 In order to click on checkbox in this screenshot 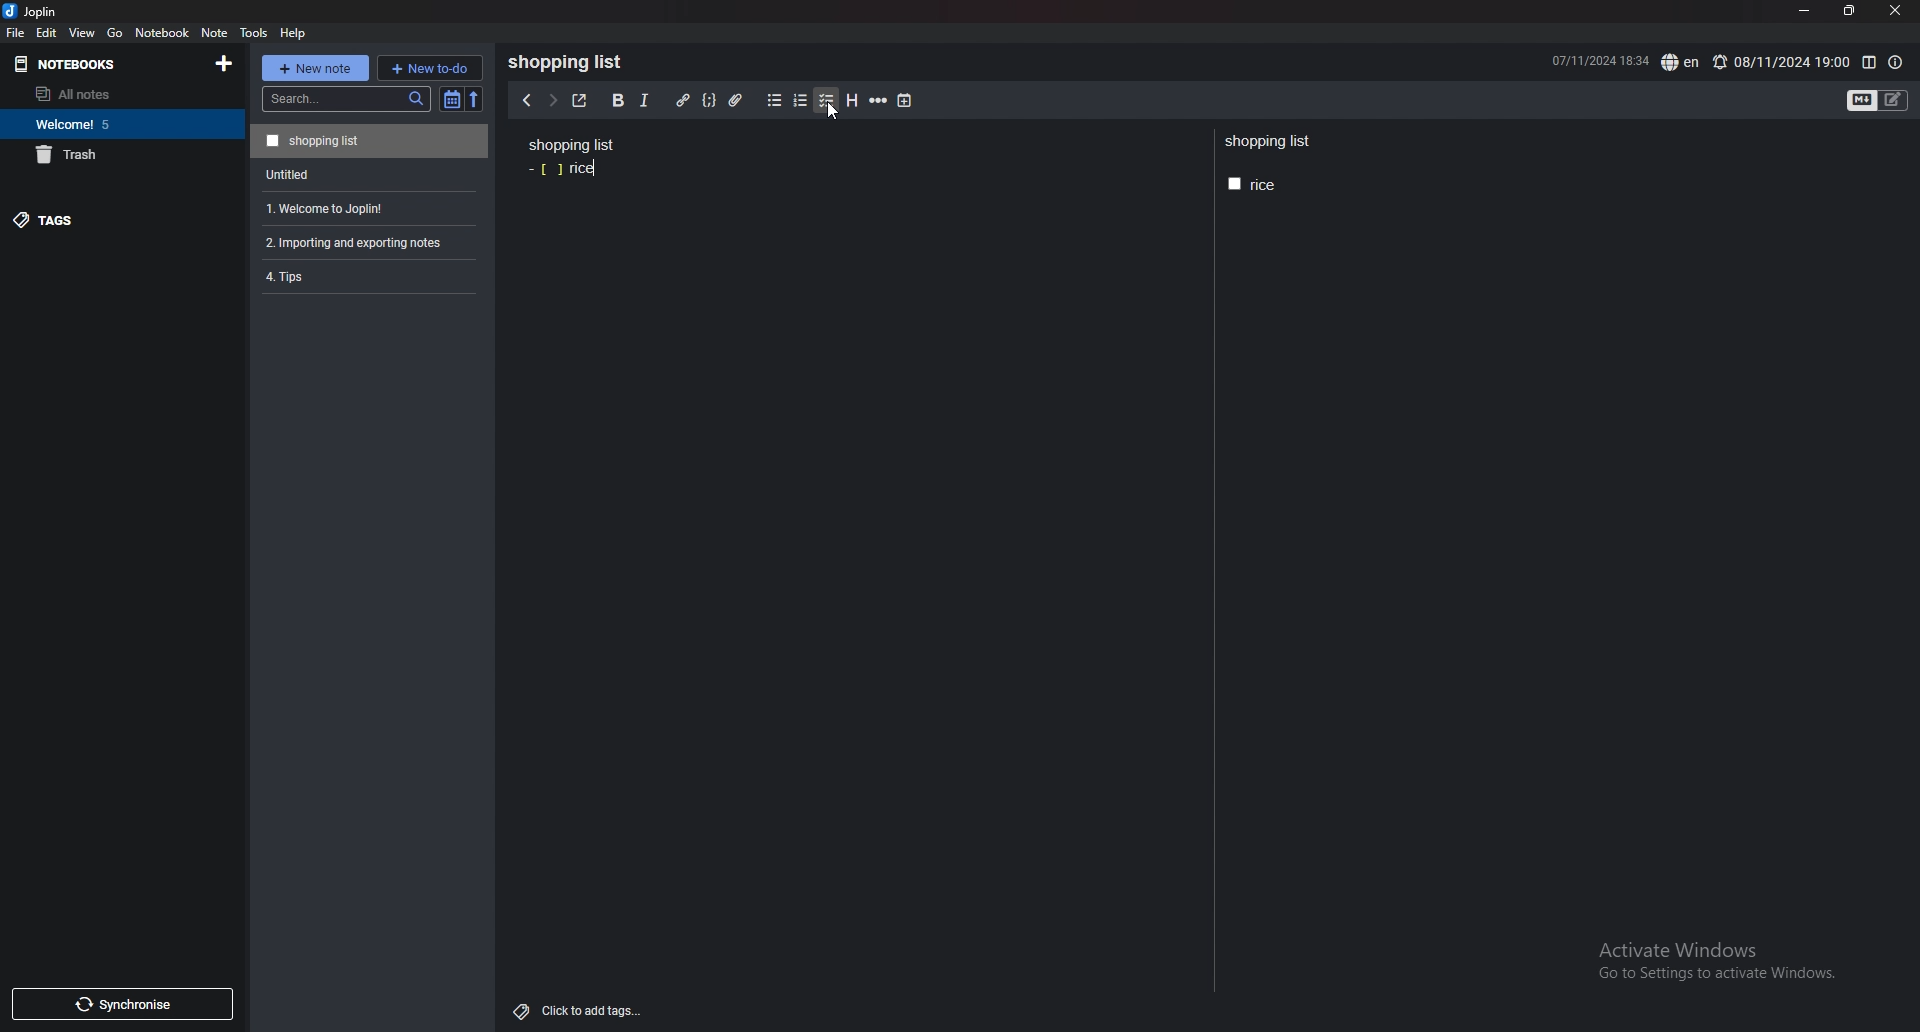, I will do `click(827, 101)`.